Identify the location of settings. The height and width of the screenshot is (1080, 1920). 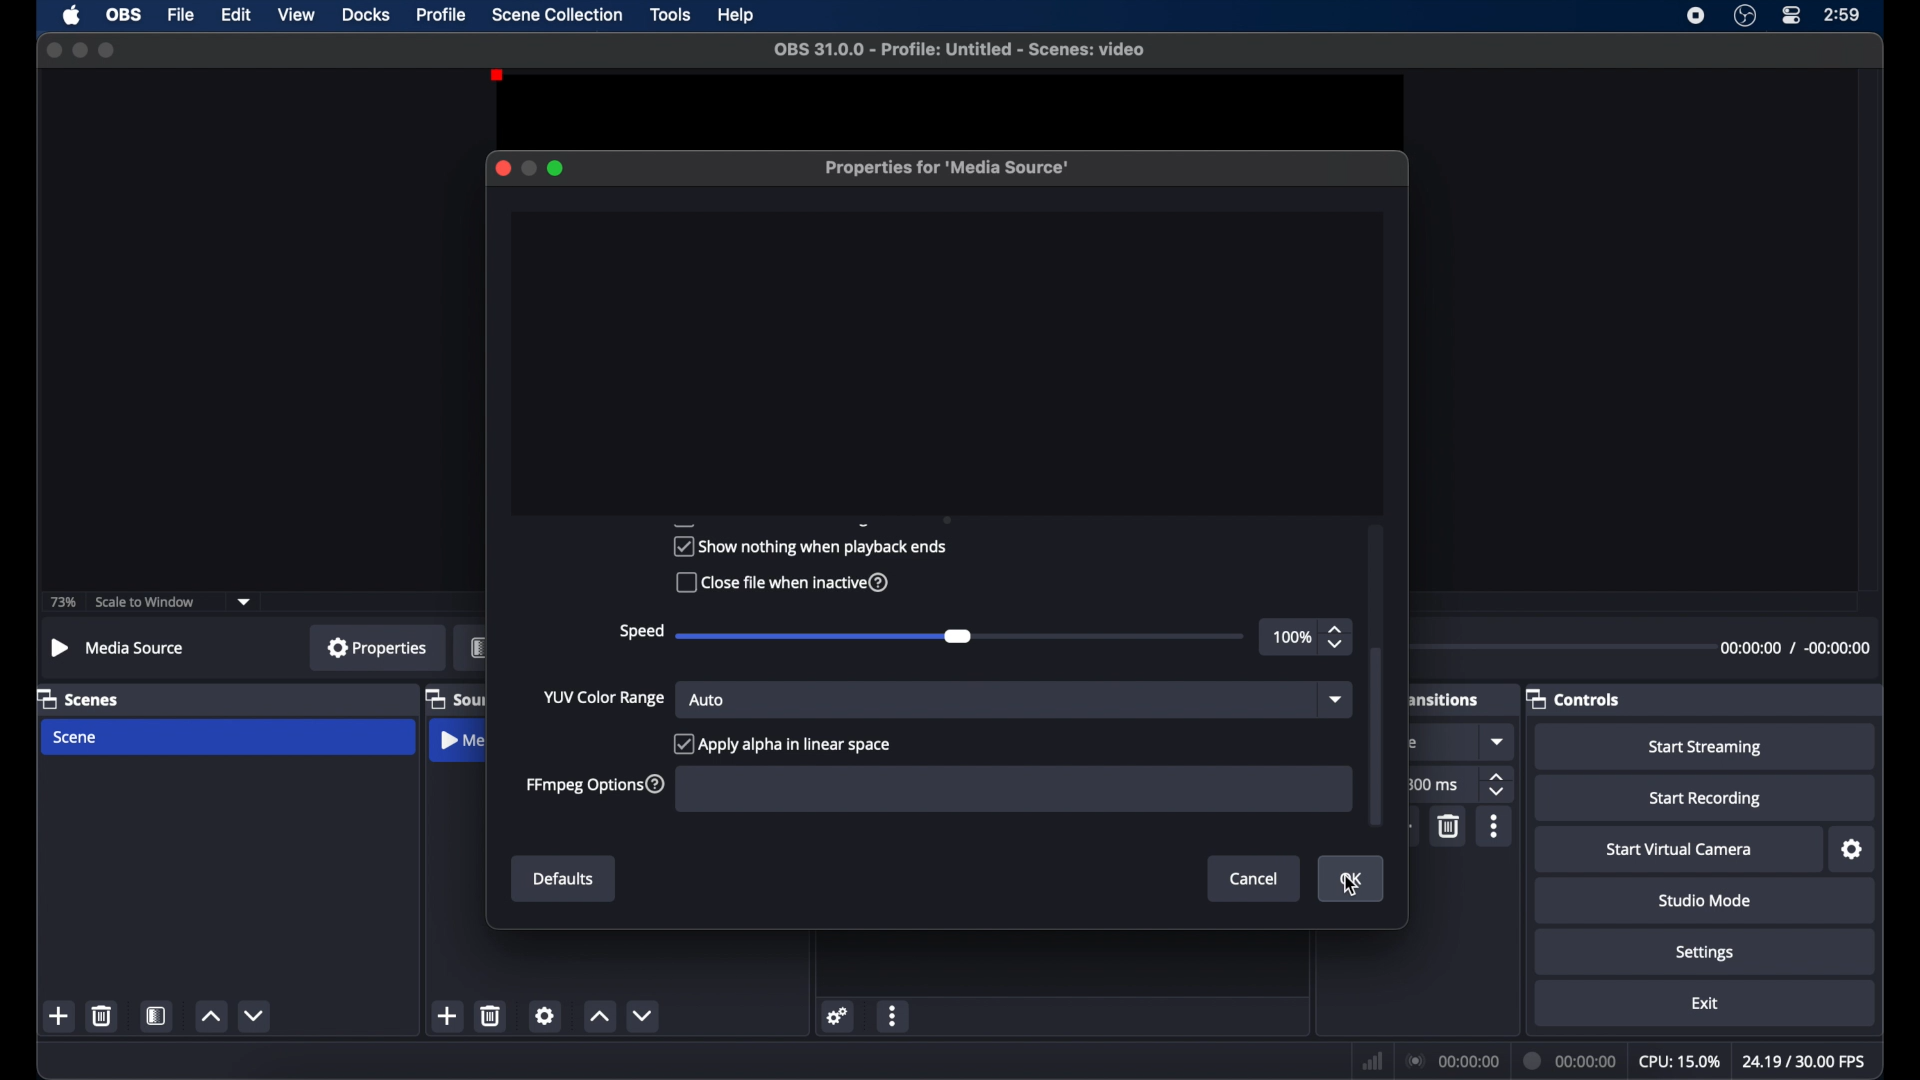
(1854, 850).